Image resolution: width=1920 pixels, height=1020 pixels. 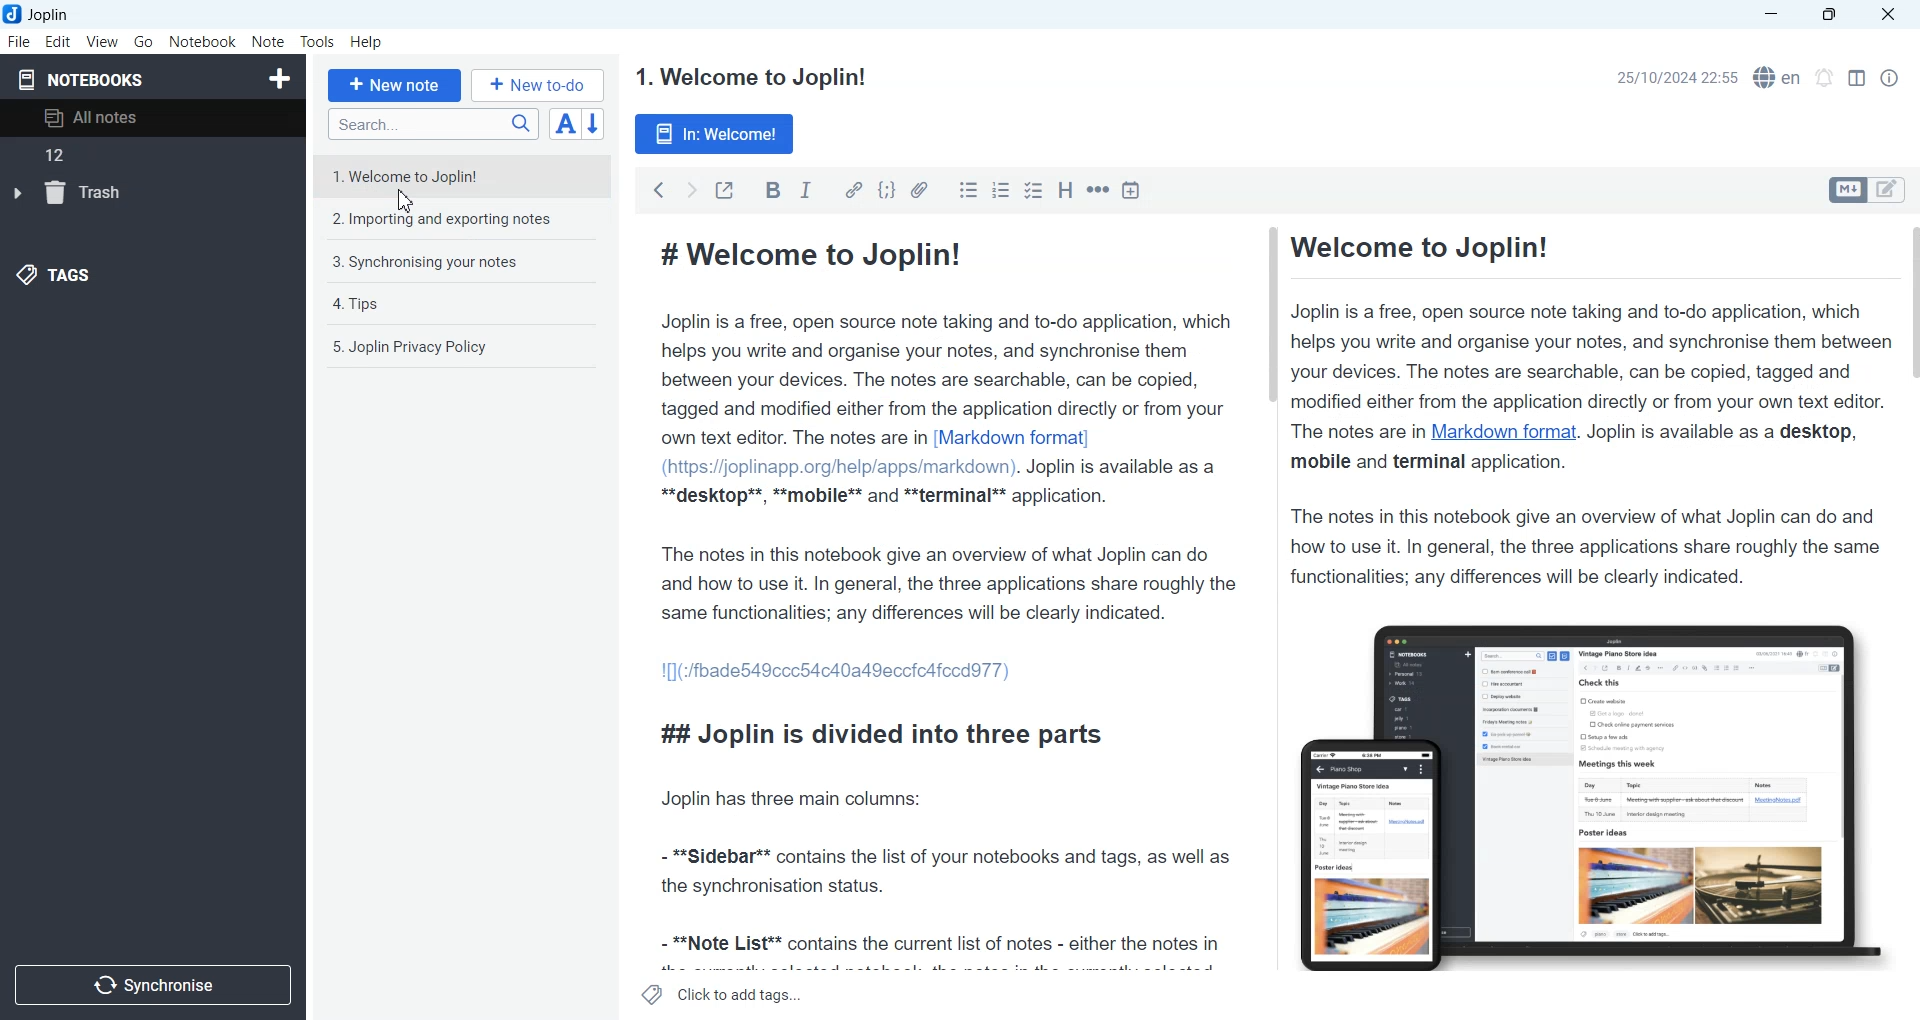 What do you see at coordinates (152, 983) in the screenshot?
I see `Synchronize` at bounding box center [152, 983].